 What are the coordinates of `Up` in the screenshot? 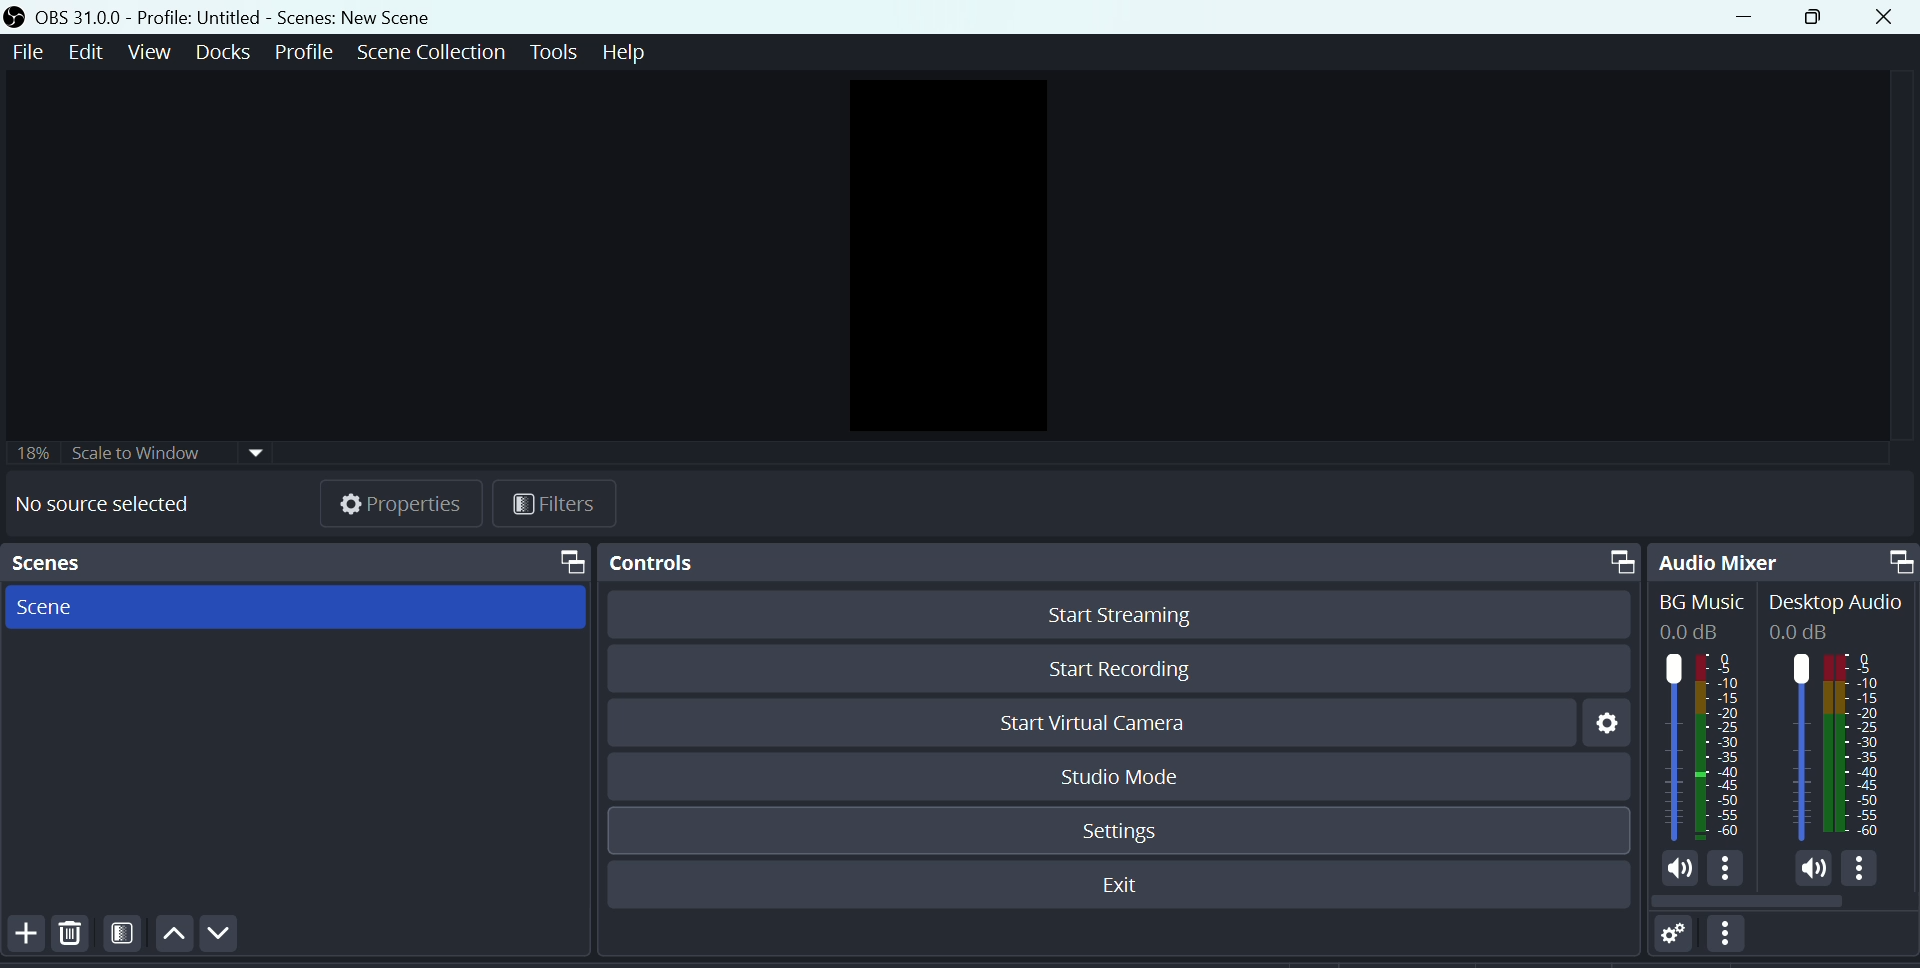 It's located at (177, 939).